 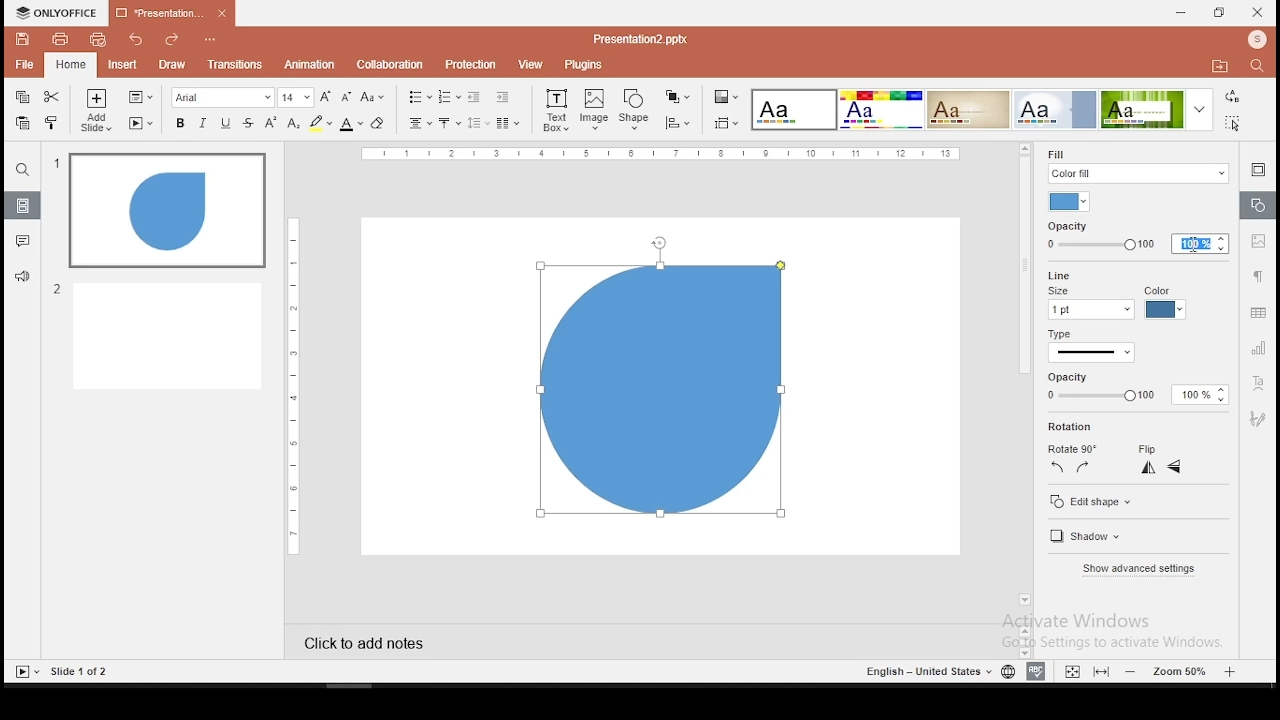 I want to click on open file location, so click(x=1216, y=66).